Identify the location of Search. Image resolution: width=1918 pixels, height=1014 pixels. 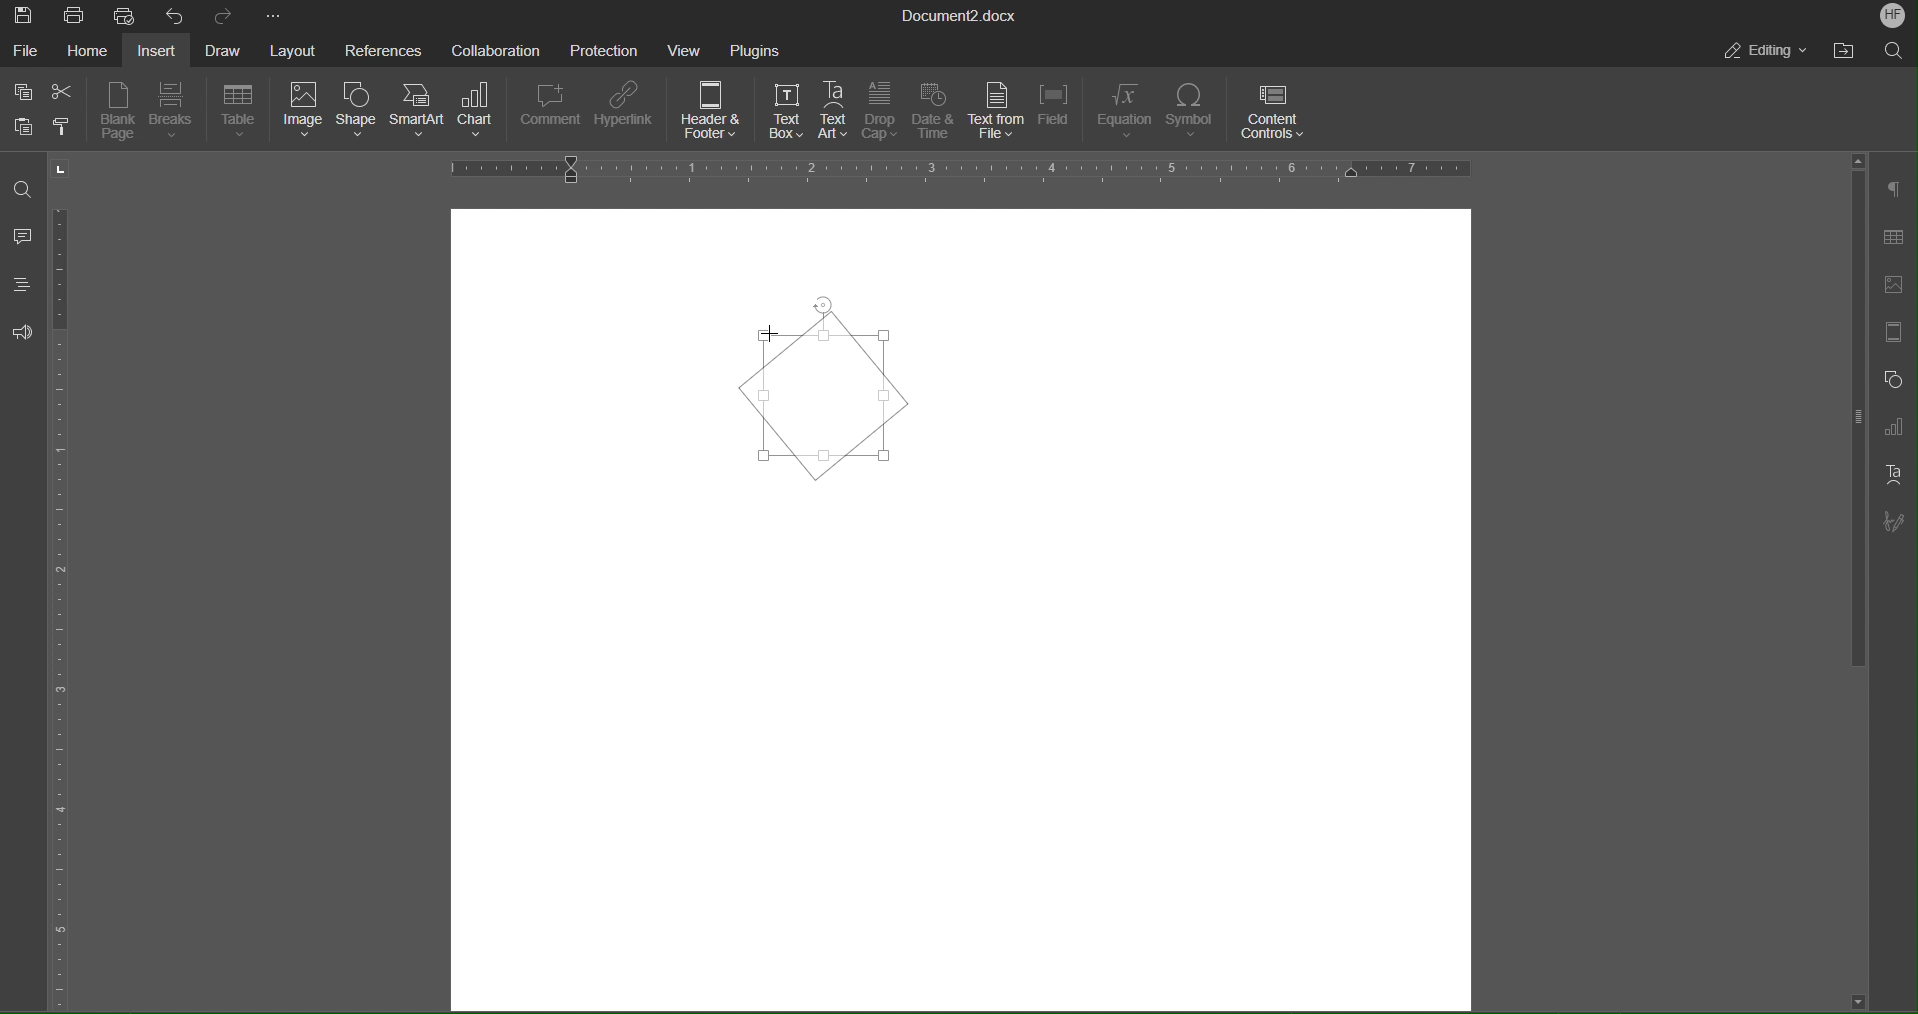
(1894, 50).